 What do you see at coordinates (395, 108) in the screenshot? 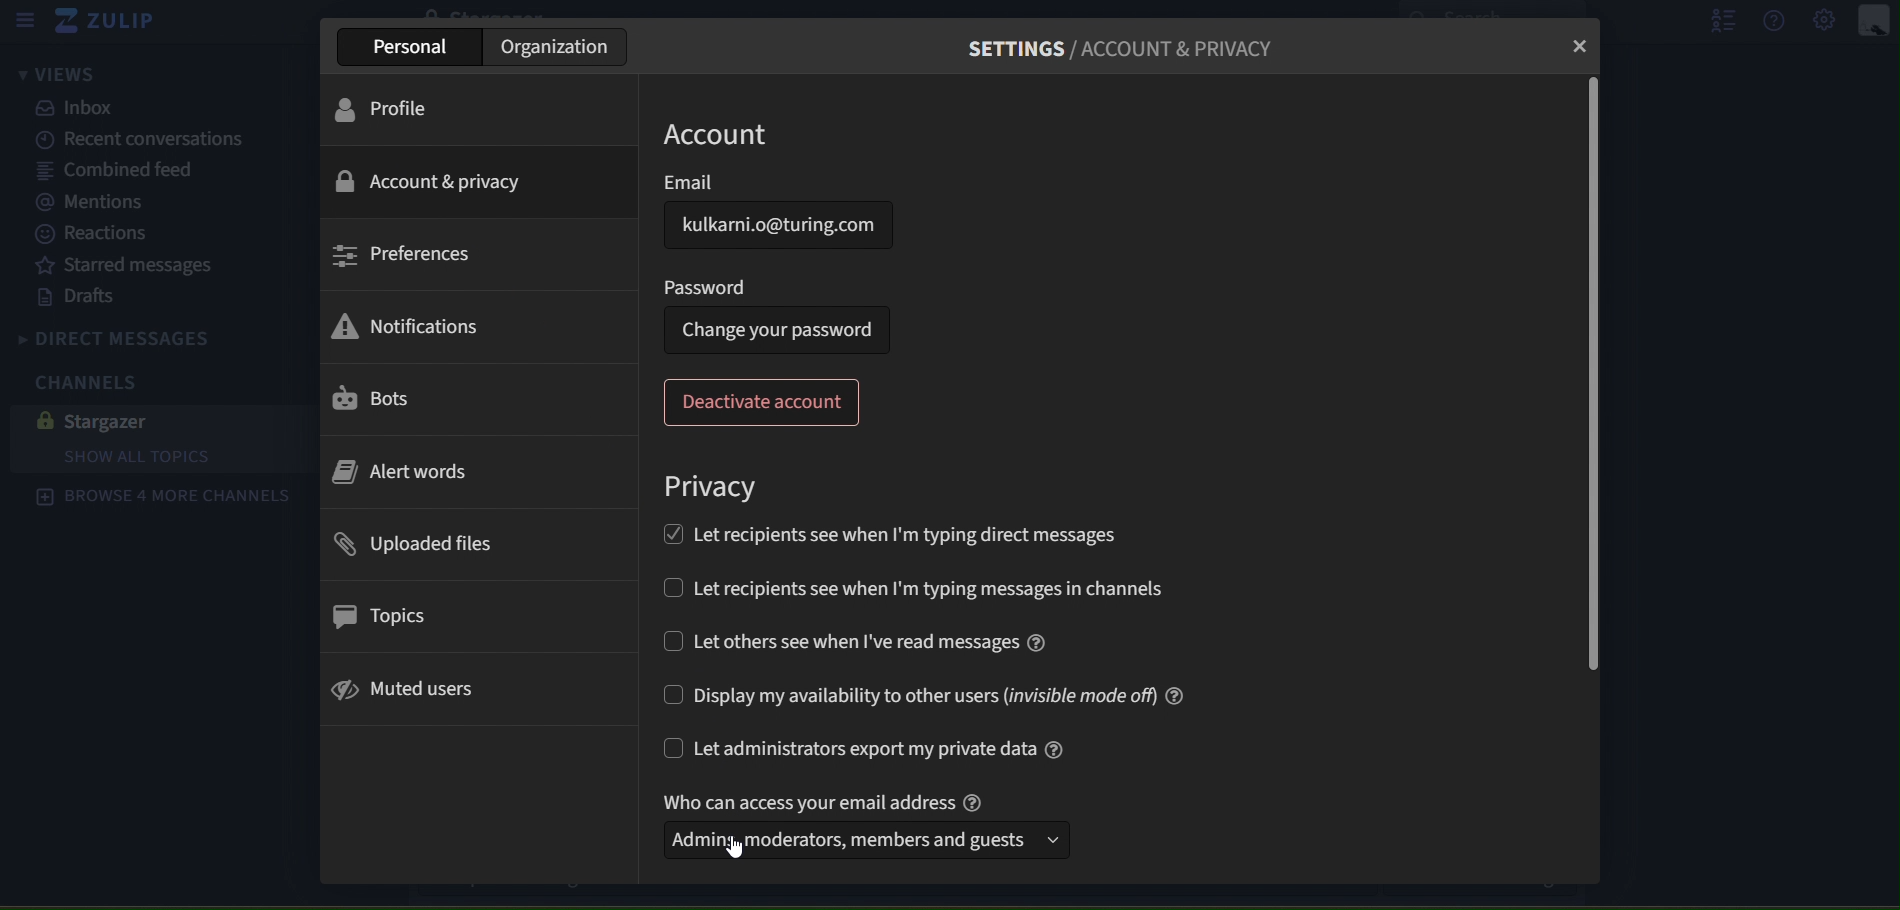
I see `profile` at bounding box center [395, 108].